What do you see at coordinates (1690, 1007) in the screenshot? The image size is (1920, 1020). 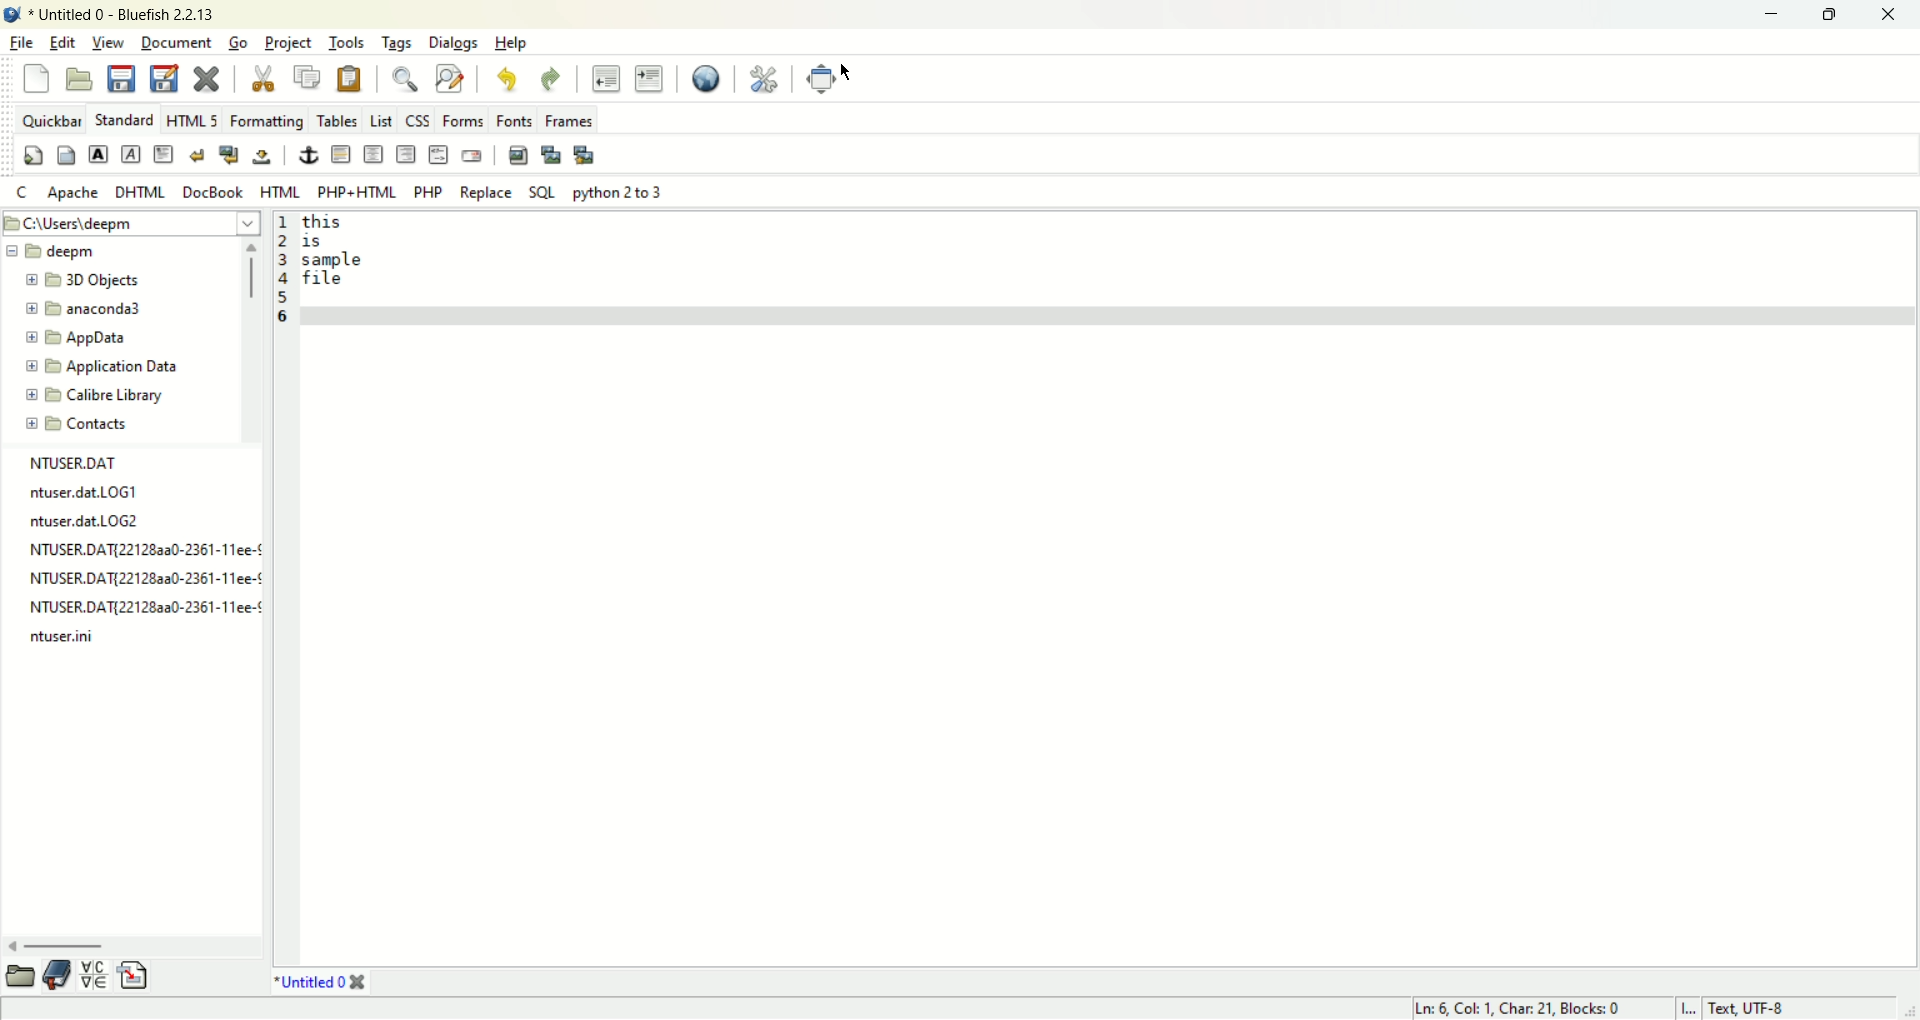 I see `I` at bounding box center [1690, 1007].